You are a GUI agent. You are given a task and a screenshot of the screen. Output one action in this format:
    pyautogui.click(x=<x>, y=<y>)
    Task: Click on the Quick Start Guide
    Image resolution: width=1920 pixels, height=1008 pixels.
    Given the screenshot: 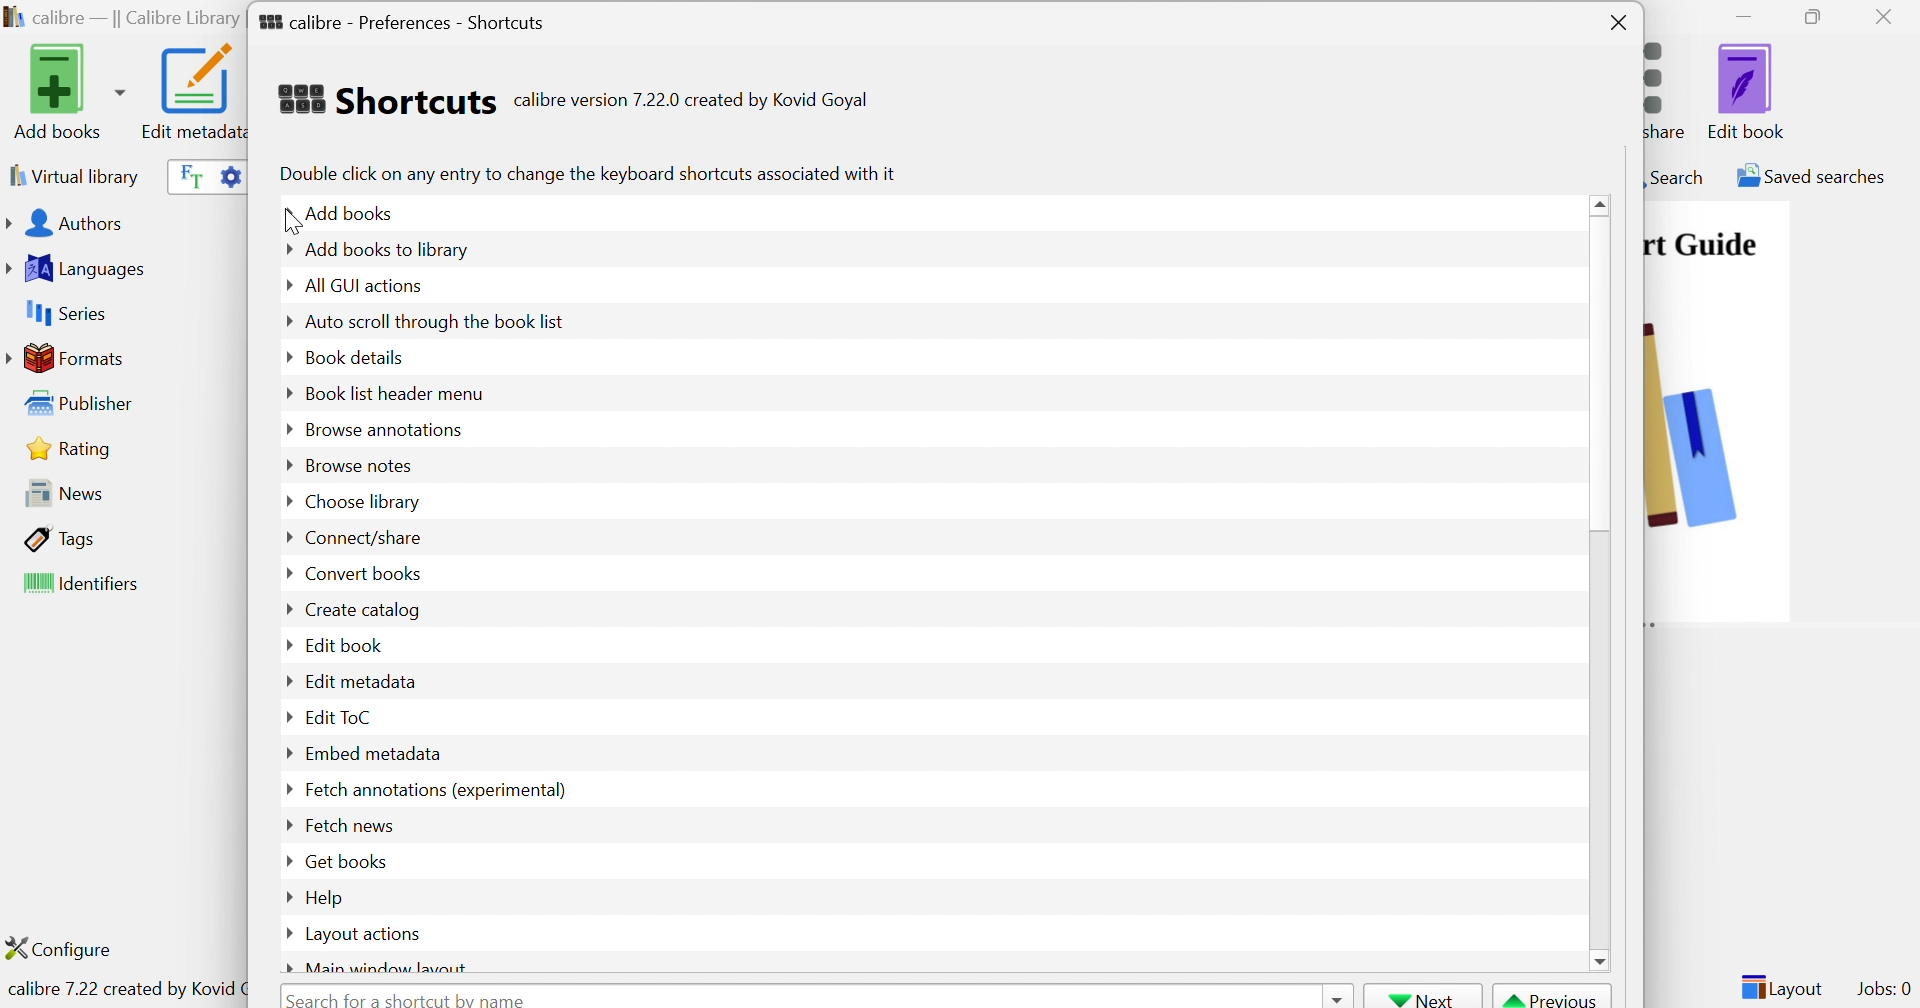 What is the action you would take?
    pyautogui.click(x=1701, y=244)
    